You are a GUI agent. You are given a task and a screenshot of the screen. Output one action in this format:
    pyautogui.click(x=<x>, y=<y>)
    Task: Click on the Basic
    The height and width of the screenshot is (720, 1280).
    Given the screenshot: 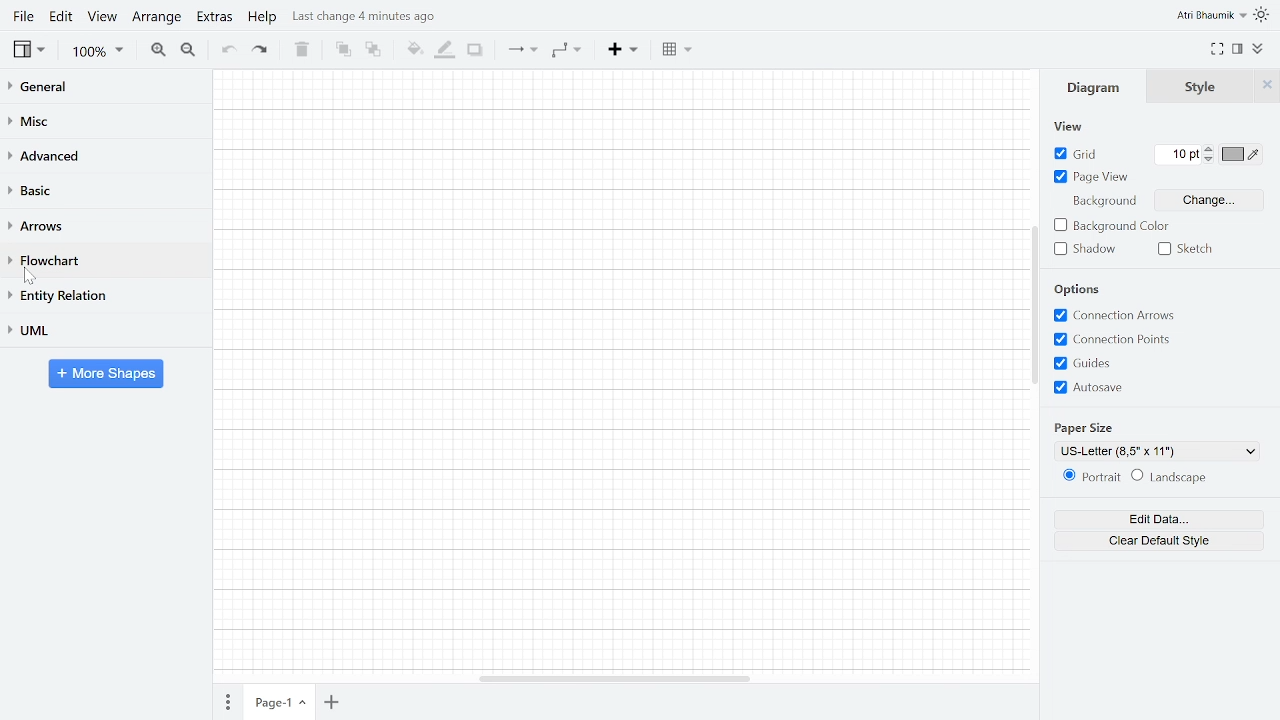 What is the action you would take?
    pyautogui.click(x=102, y=191)
    